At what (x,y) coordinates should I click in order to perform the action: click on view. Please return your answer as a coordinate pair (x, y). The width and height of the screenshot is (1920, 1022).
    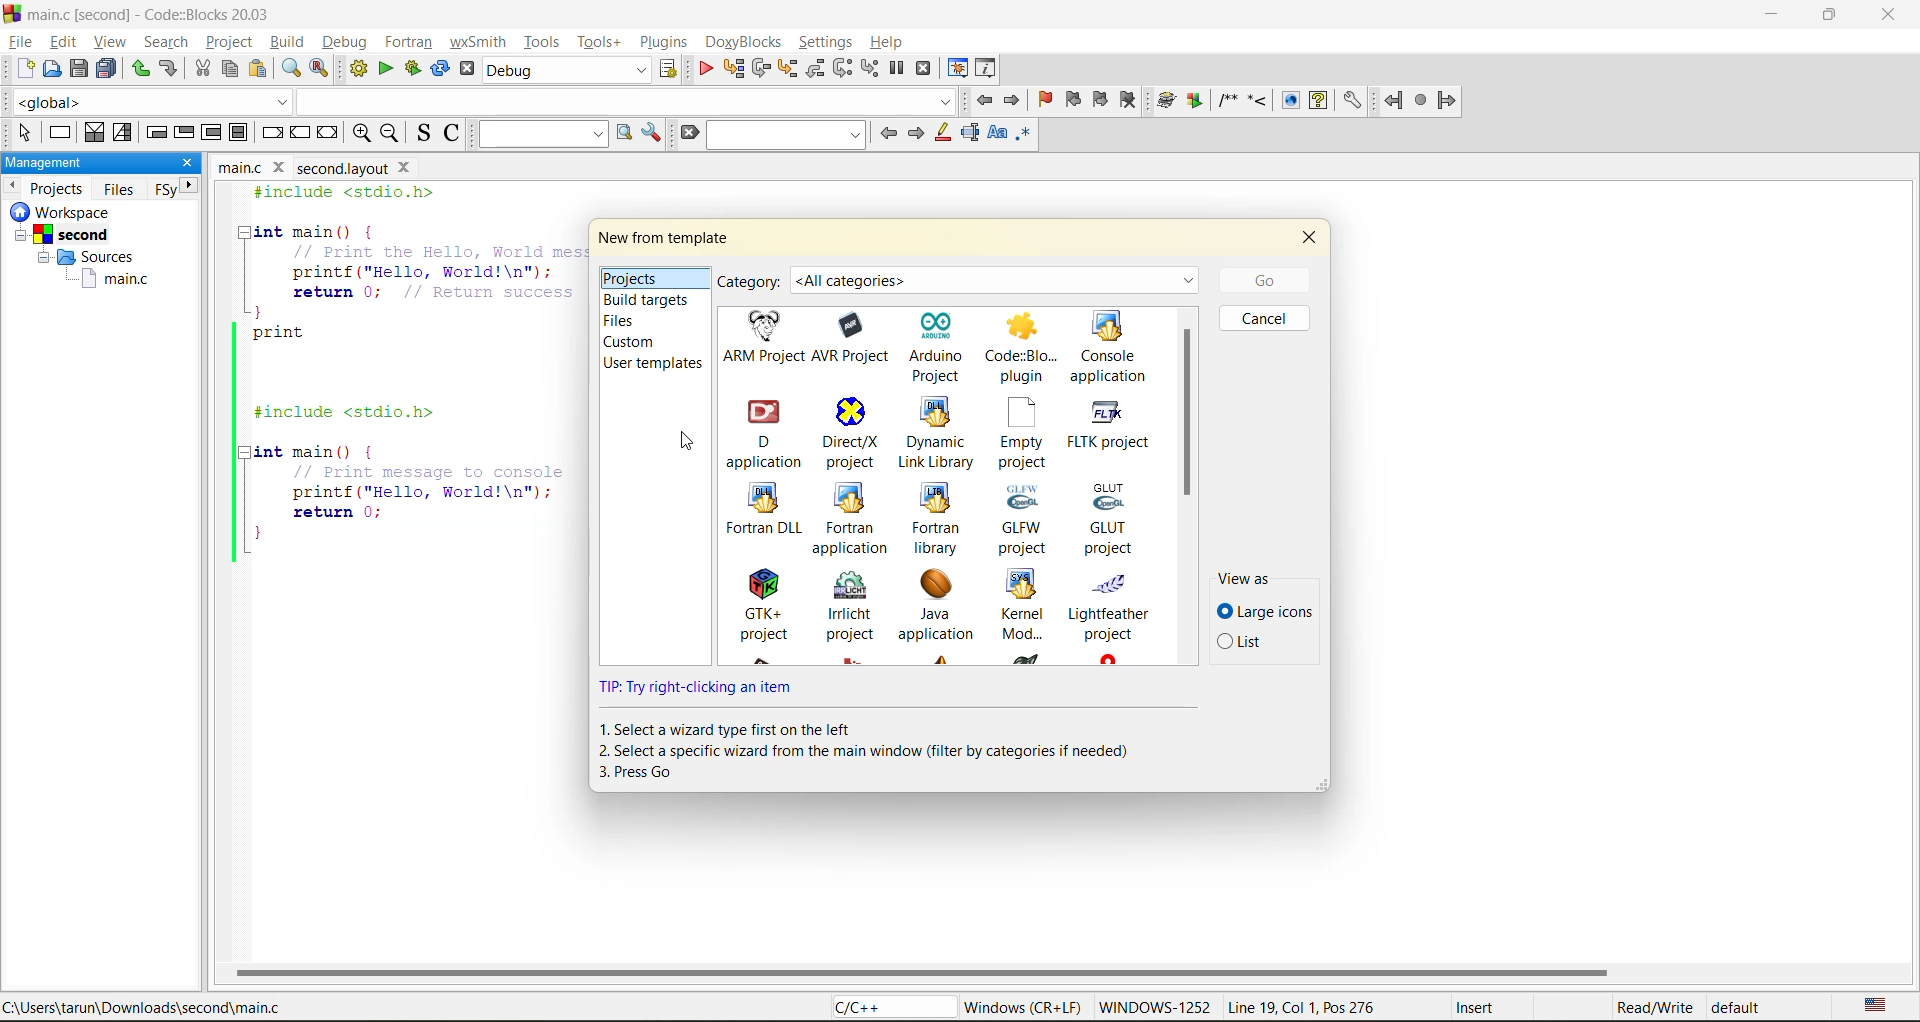
    Looking at the image, I should click on (109, 44).